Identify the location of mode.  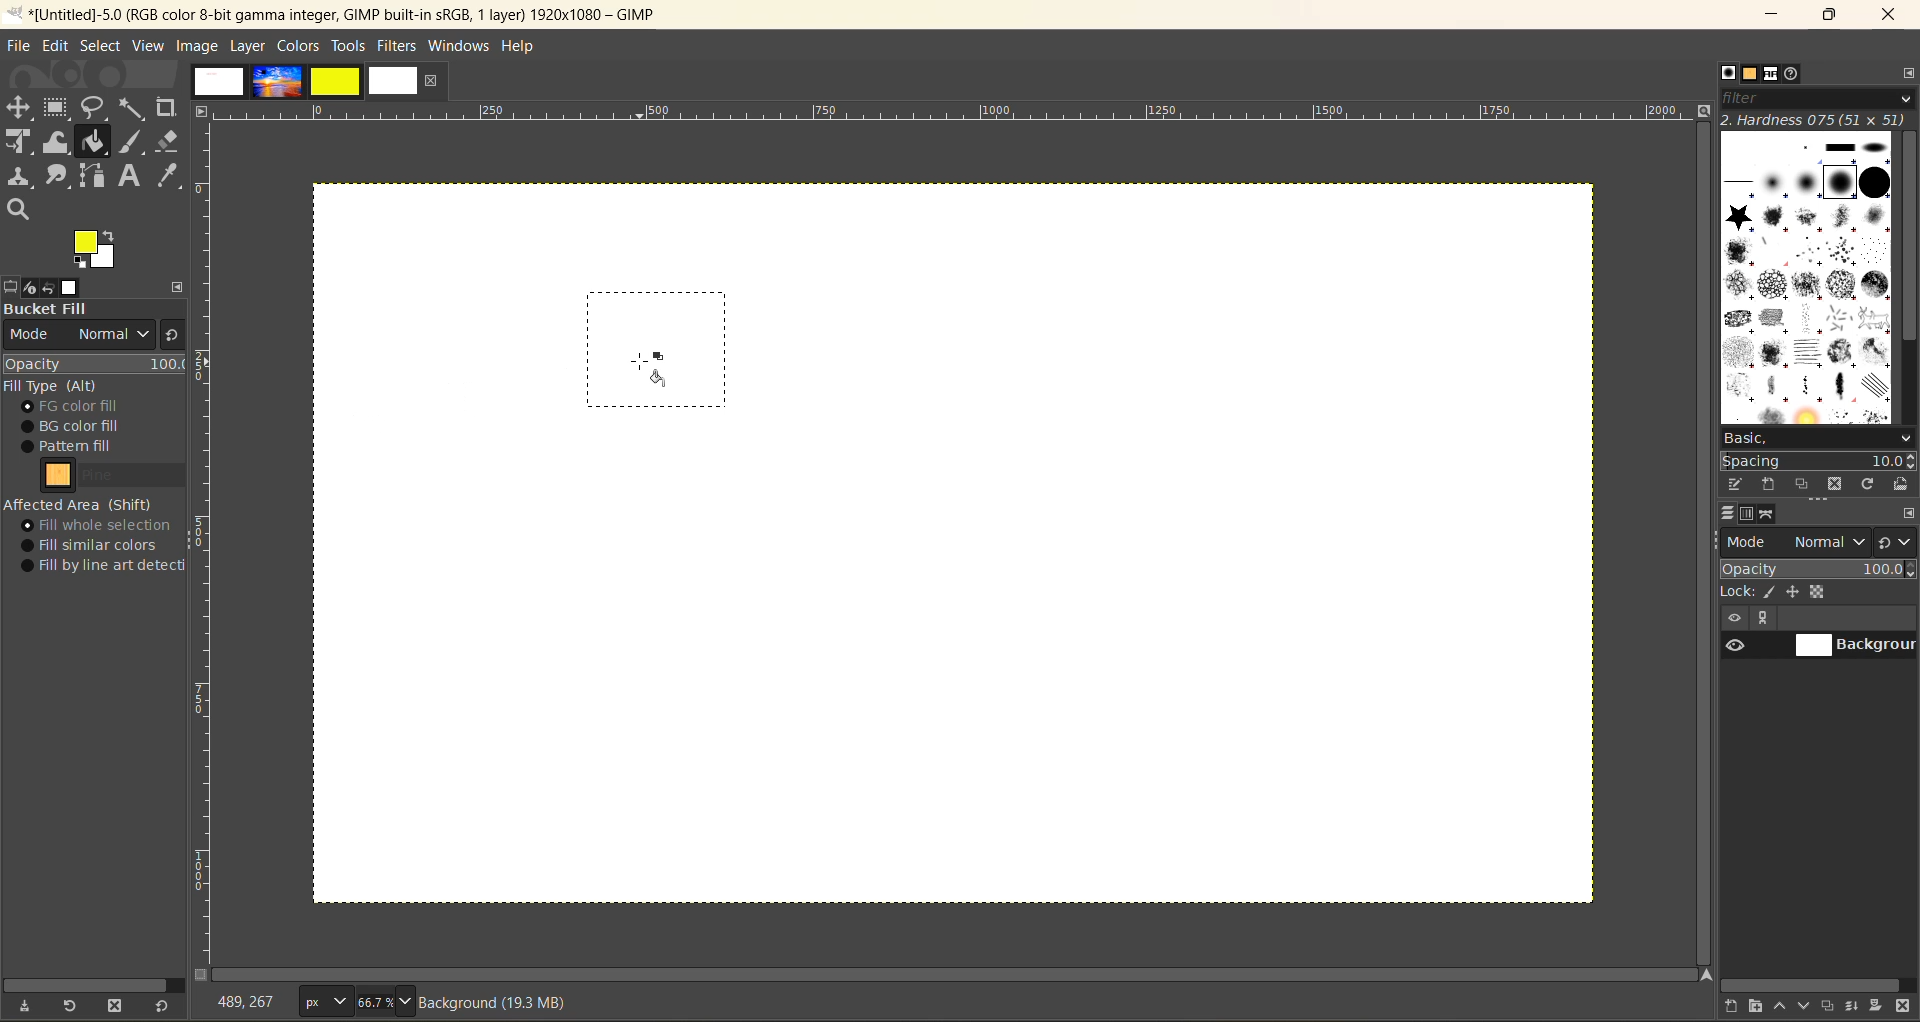
(1797, 542).